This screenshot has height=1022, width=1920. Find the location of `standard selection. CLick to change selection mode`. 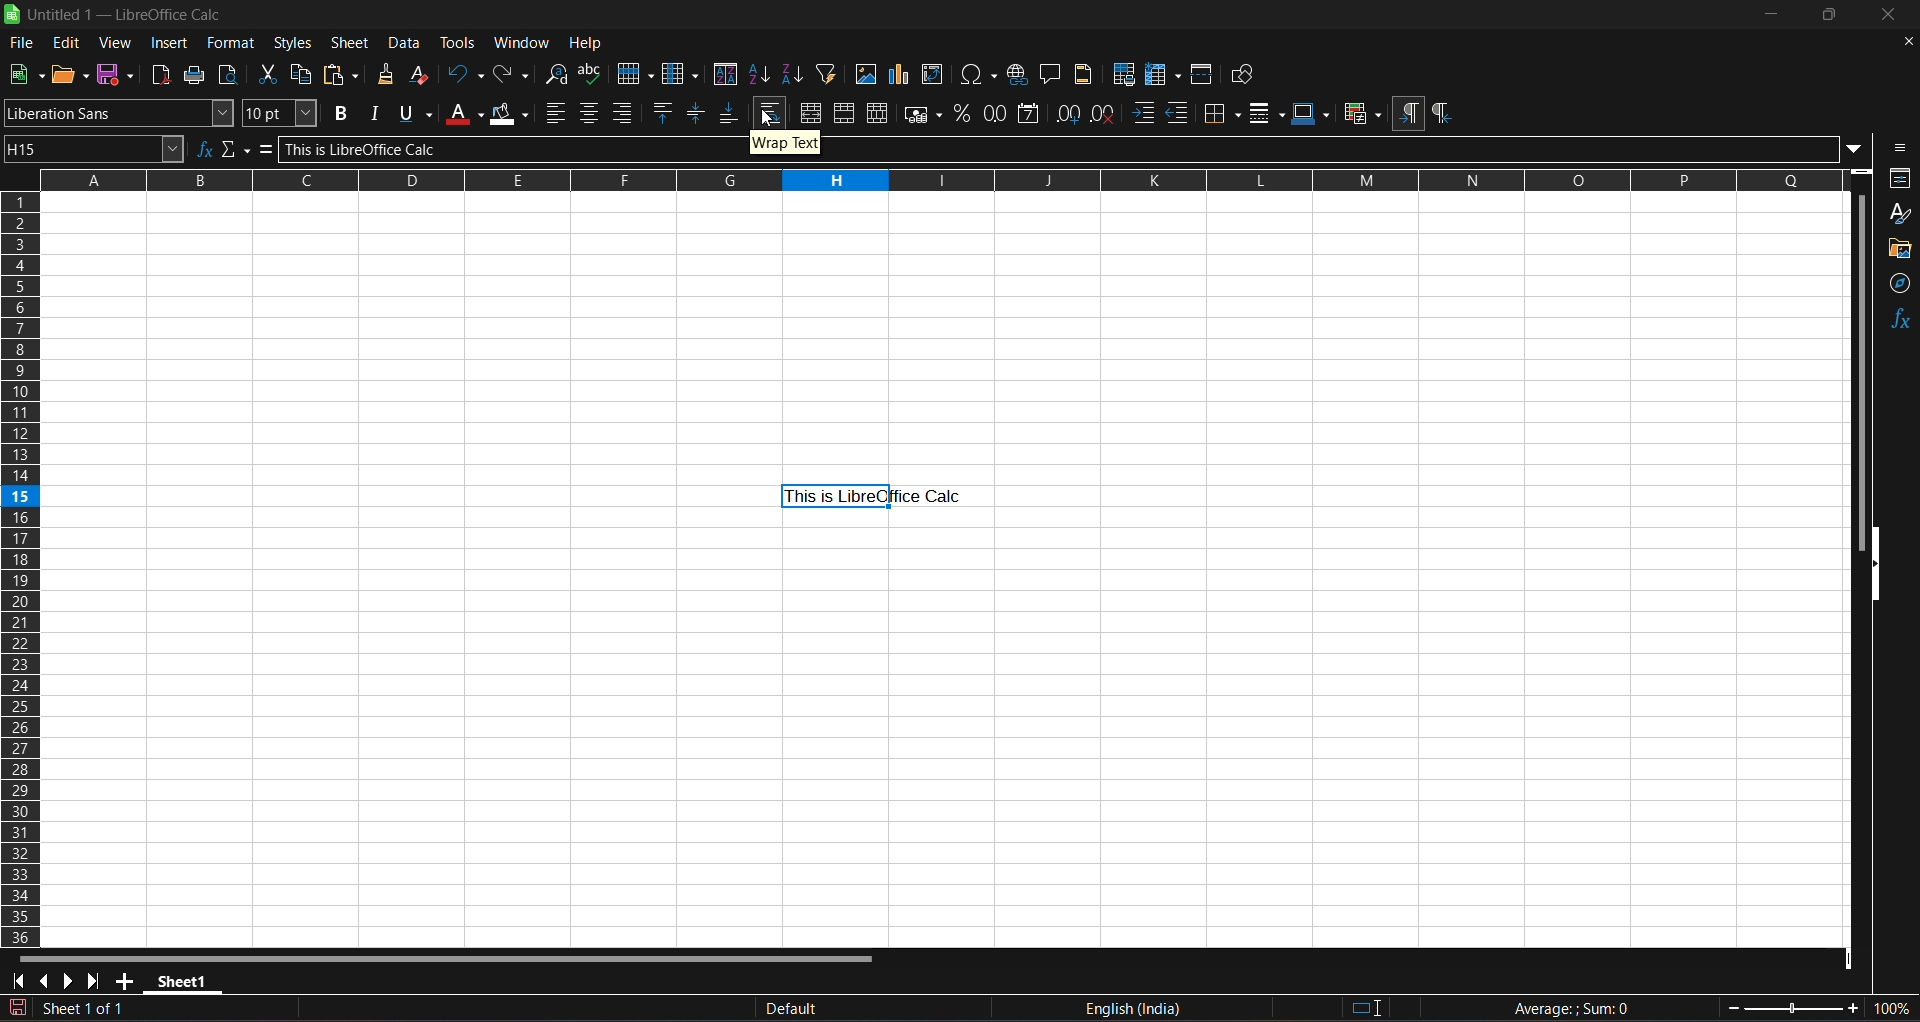

standard selection. CLick to change selection mode is located at coordinates (1368, 1005).